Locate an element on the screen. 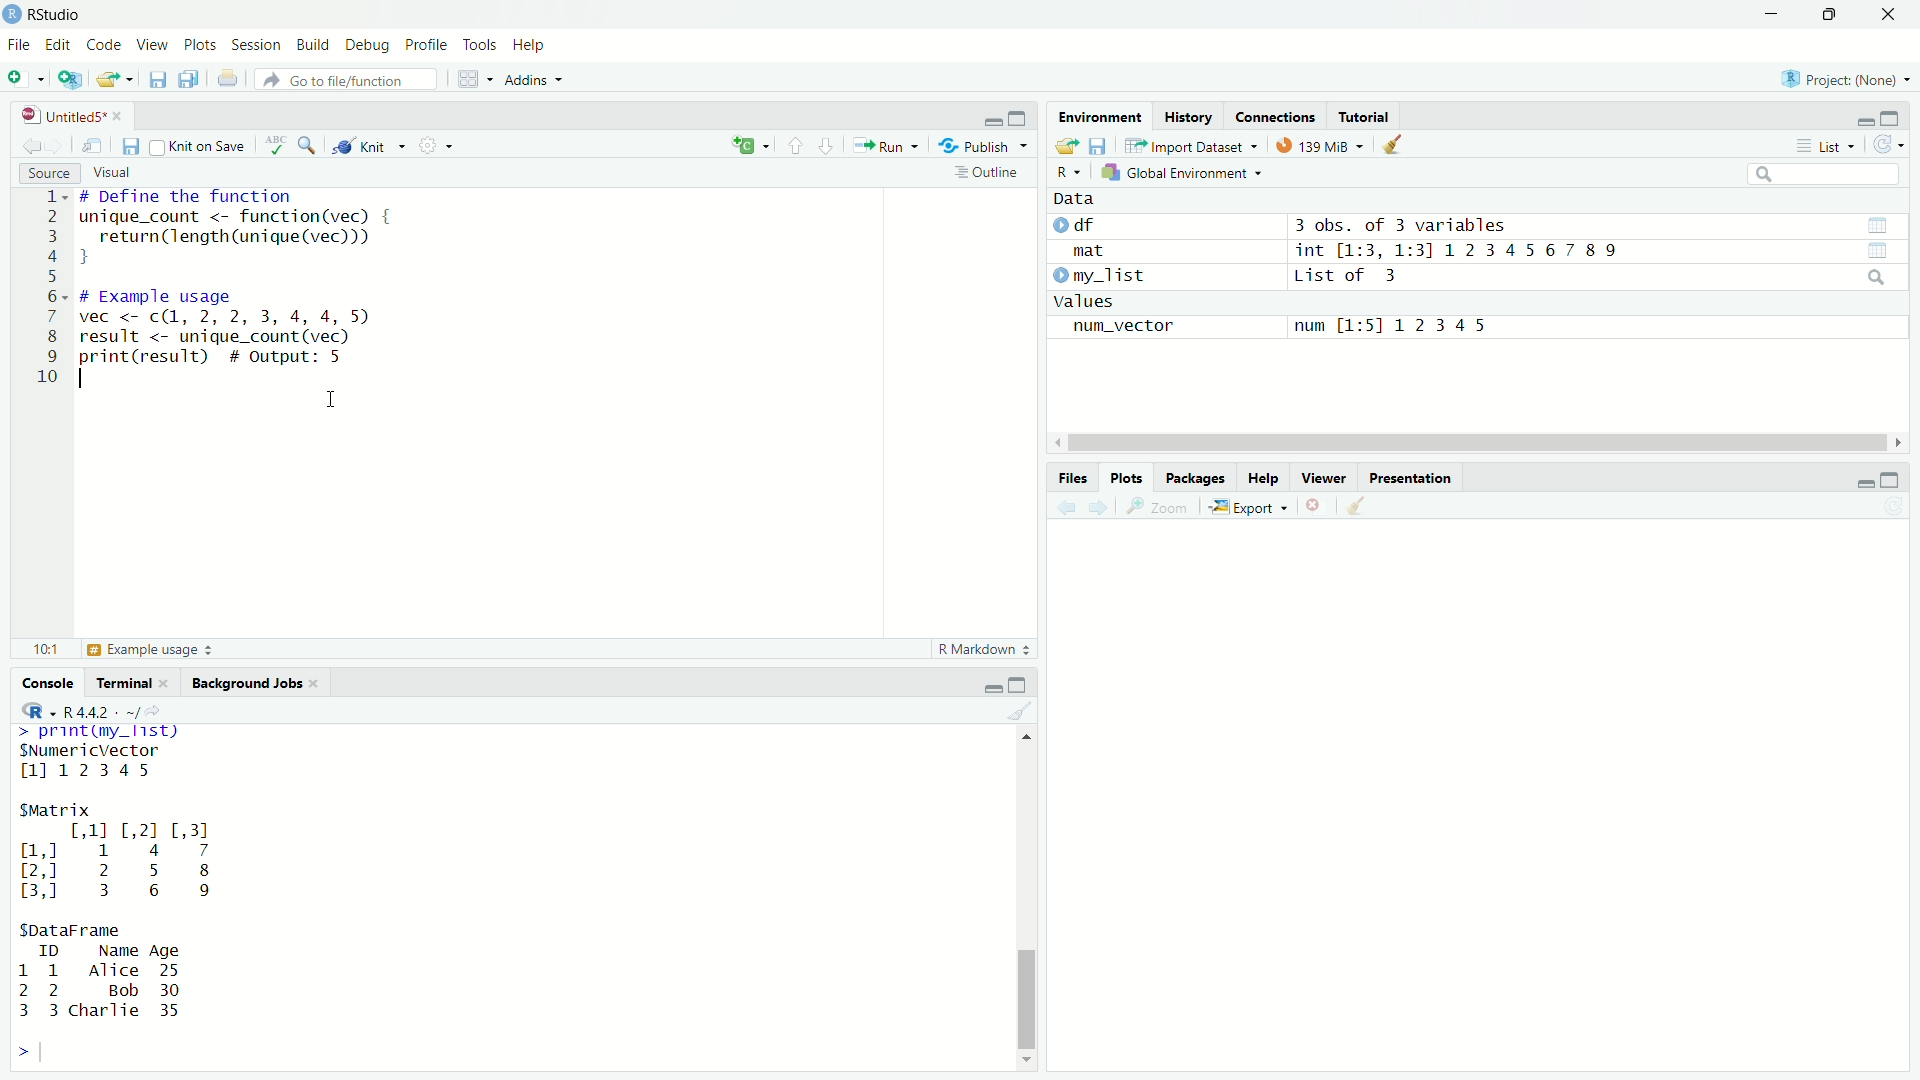 The width and height of the screenshot is (1920, 1080). outline is located at coordinates (992, 173).